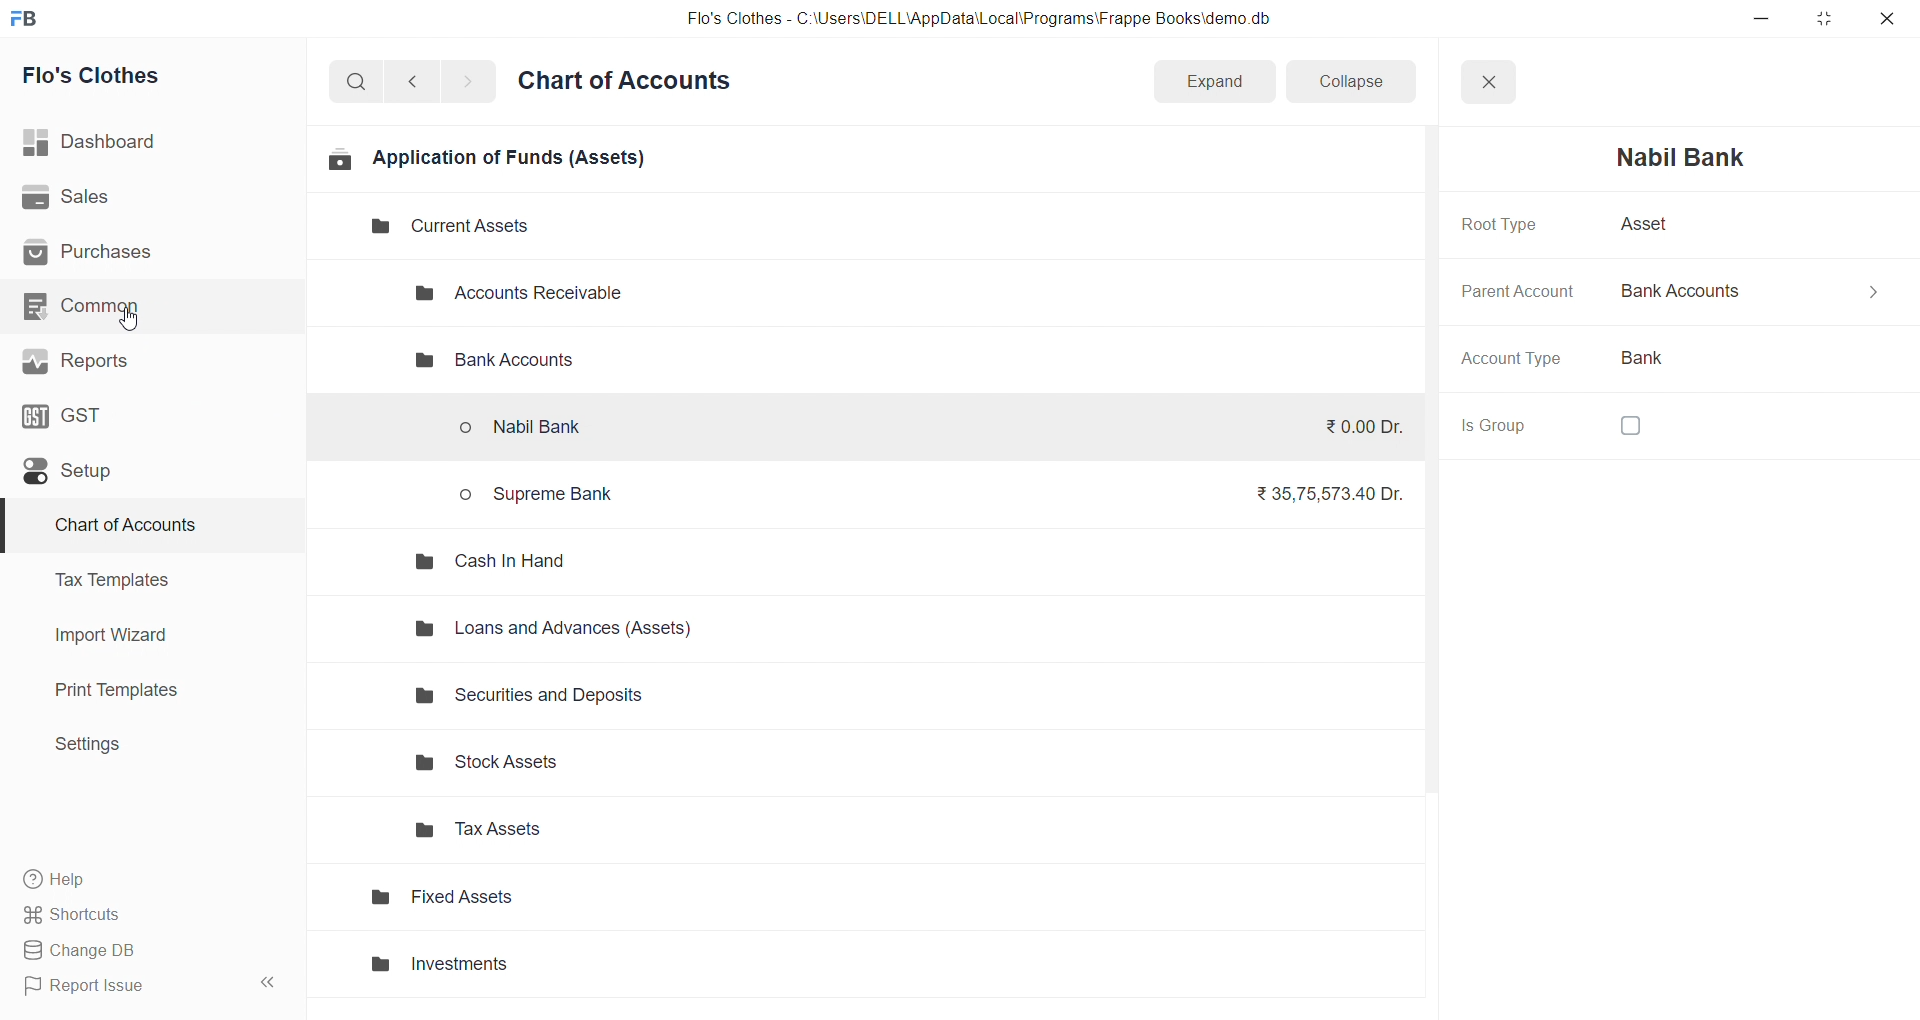 Image resolution: width=1920 pixels, height=1020 pixels. Describe the element at coordinates (139, 414) in the screenshot. I see `GST` at that location.